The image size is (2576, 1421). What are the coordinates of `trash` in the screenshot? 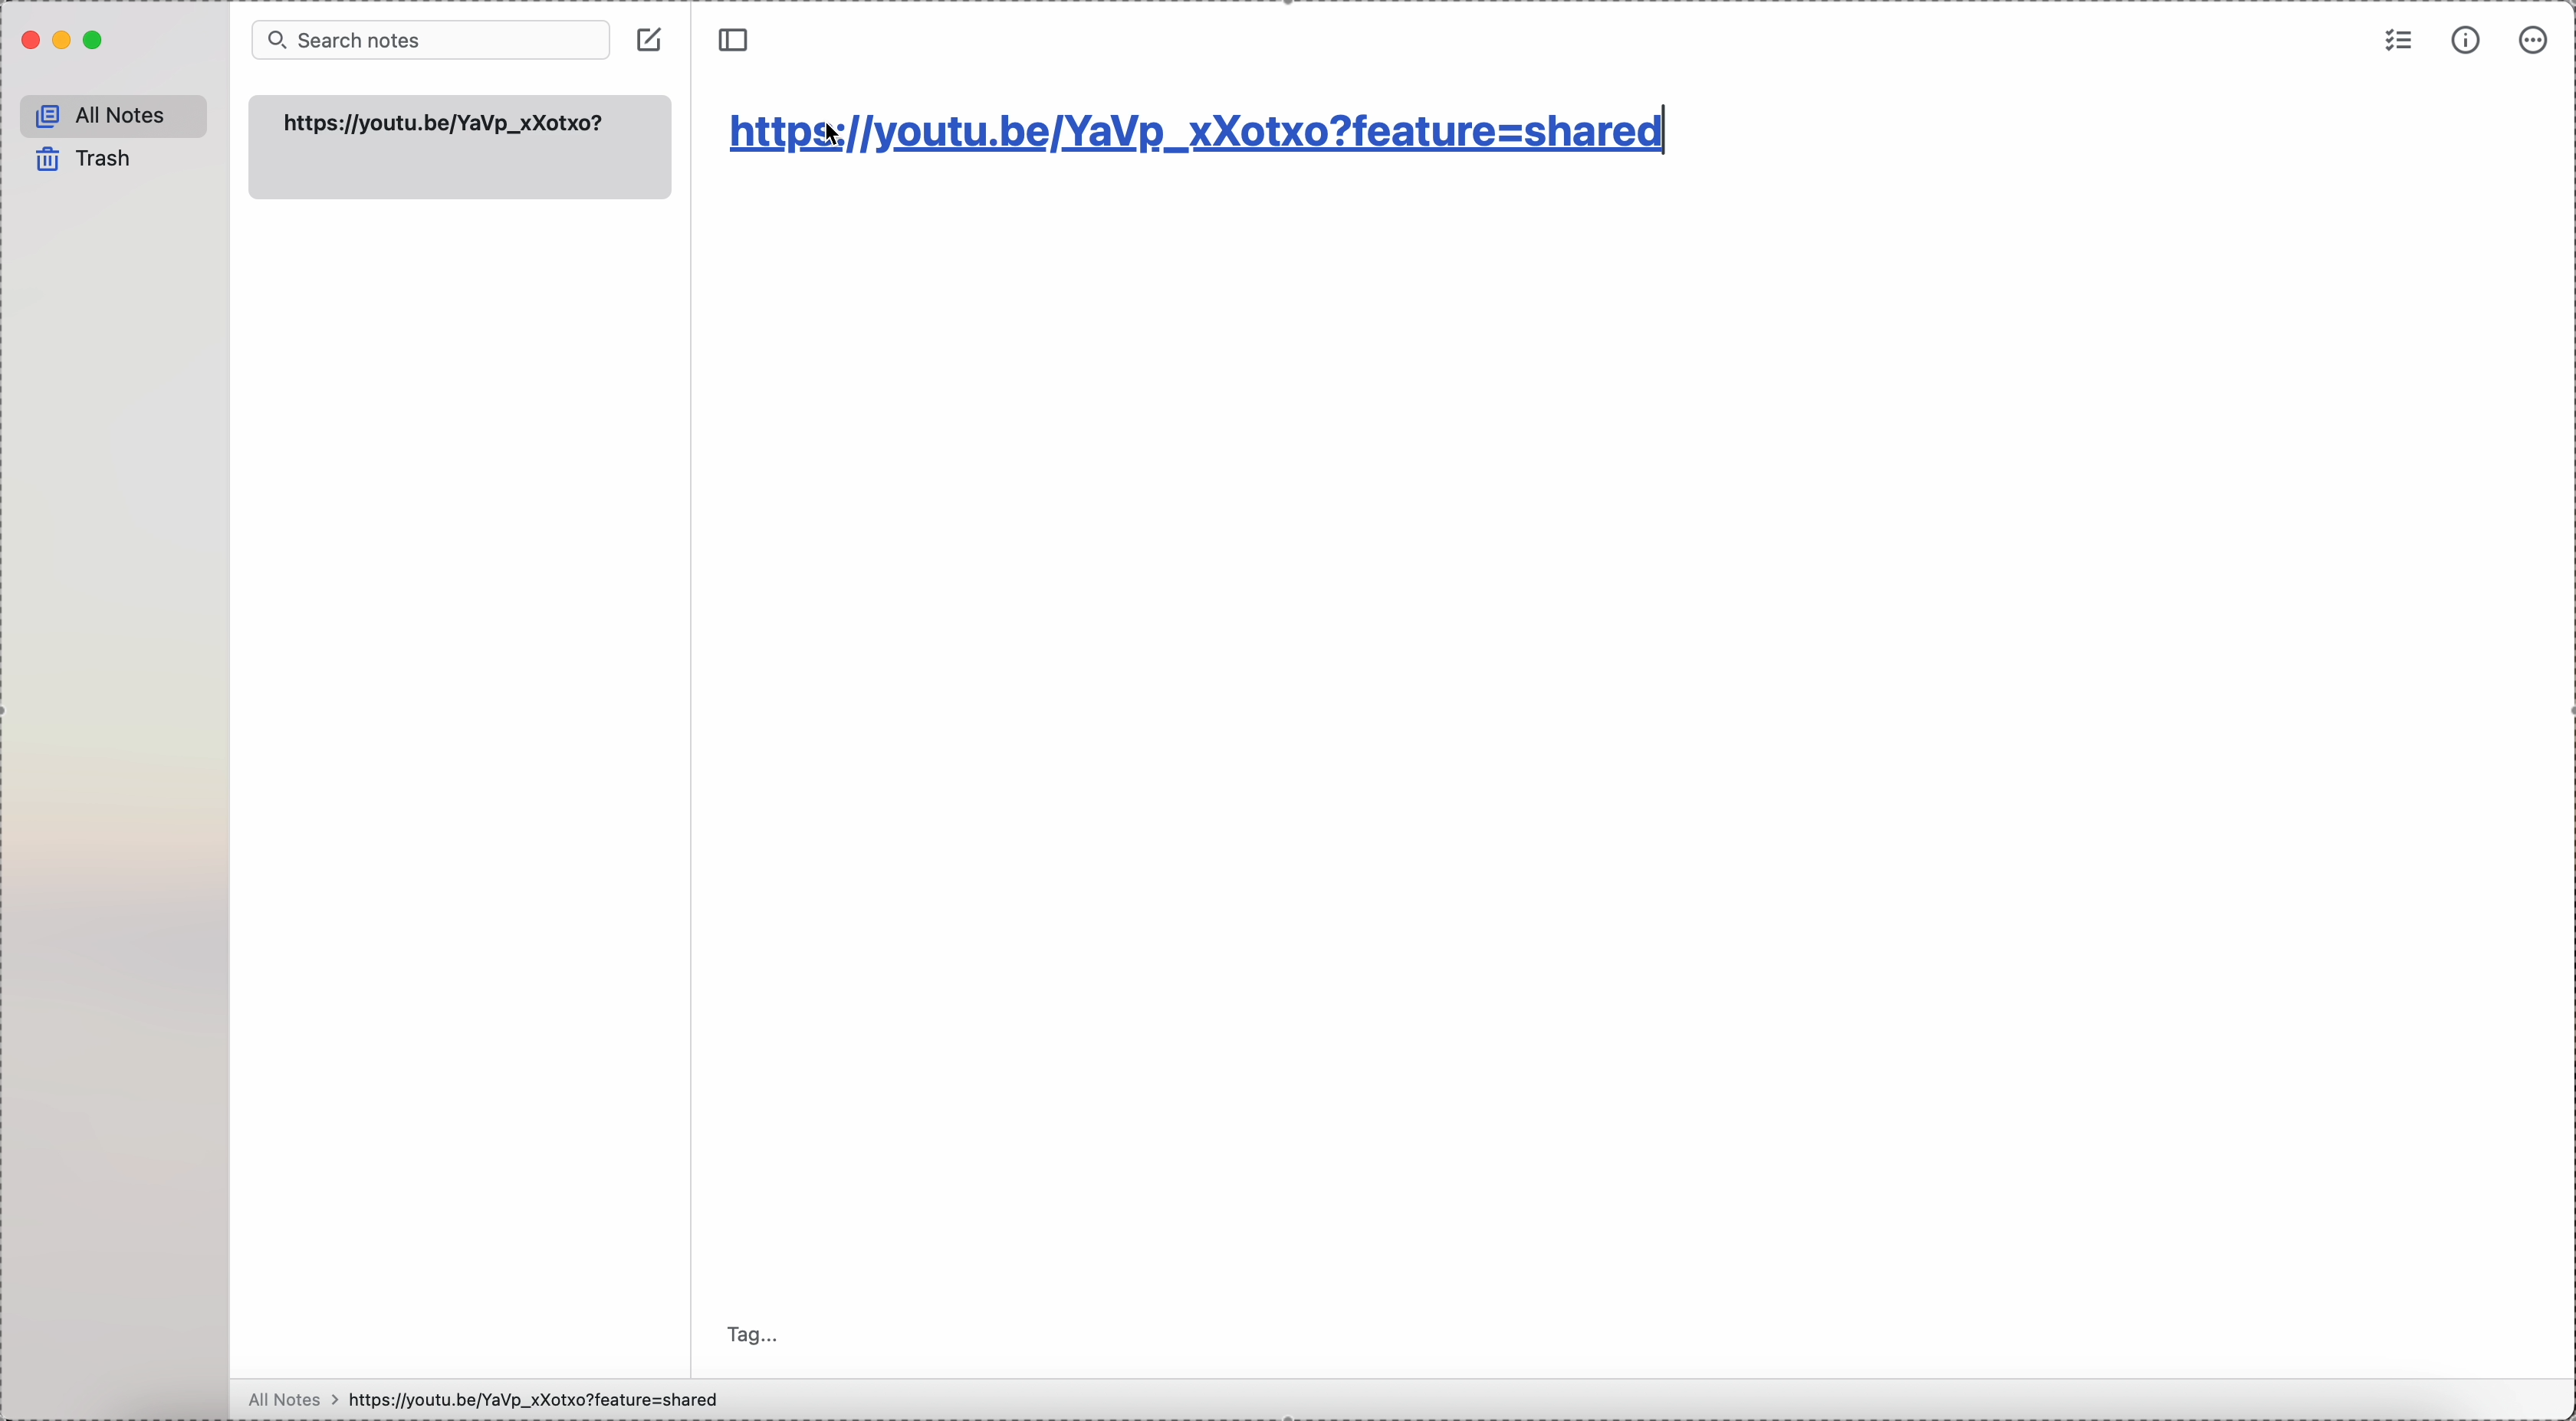 It's located at (86, 160).